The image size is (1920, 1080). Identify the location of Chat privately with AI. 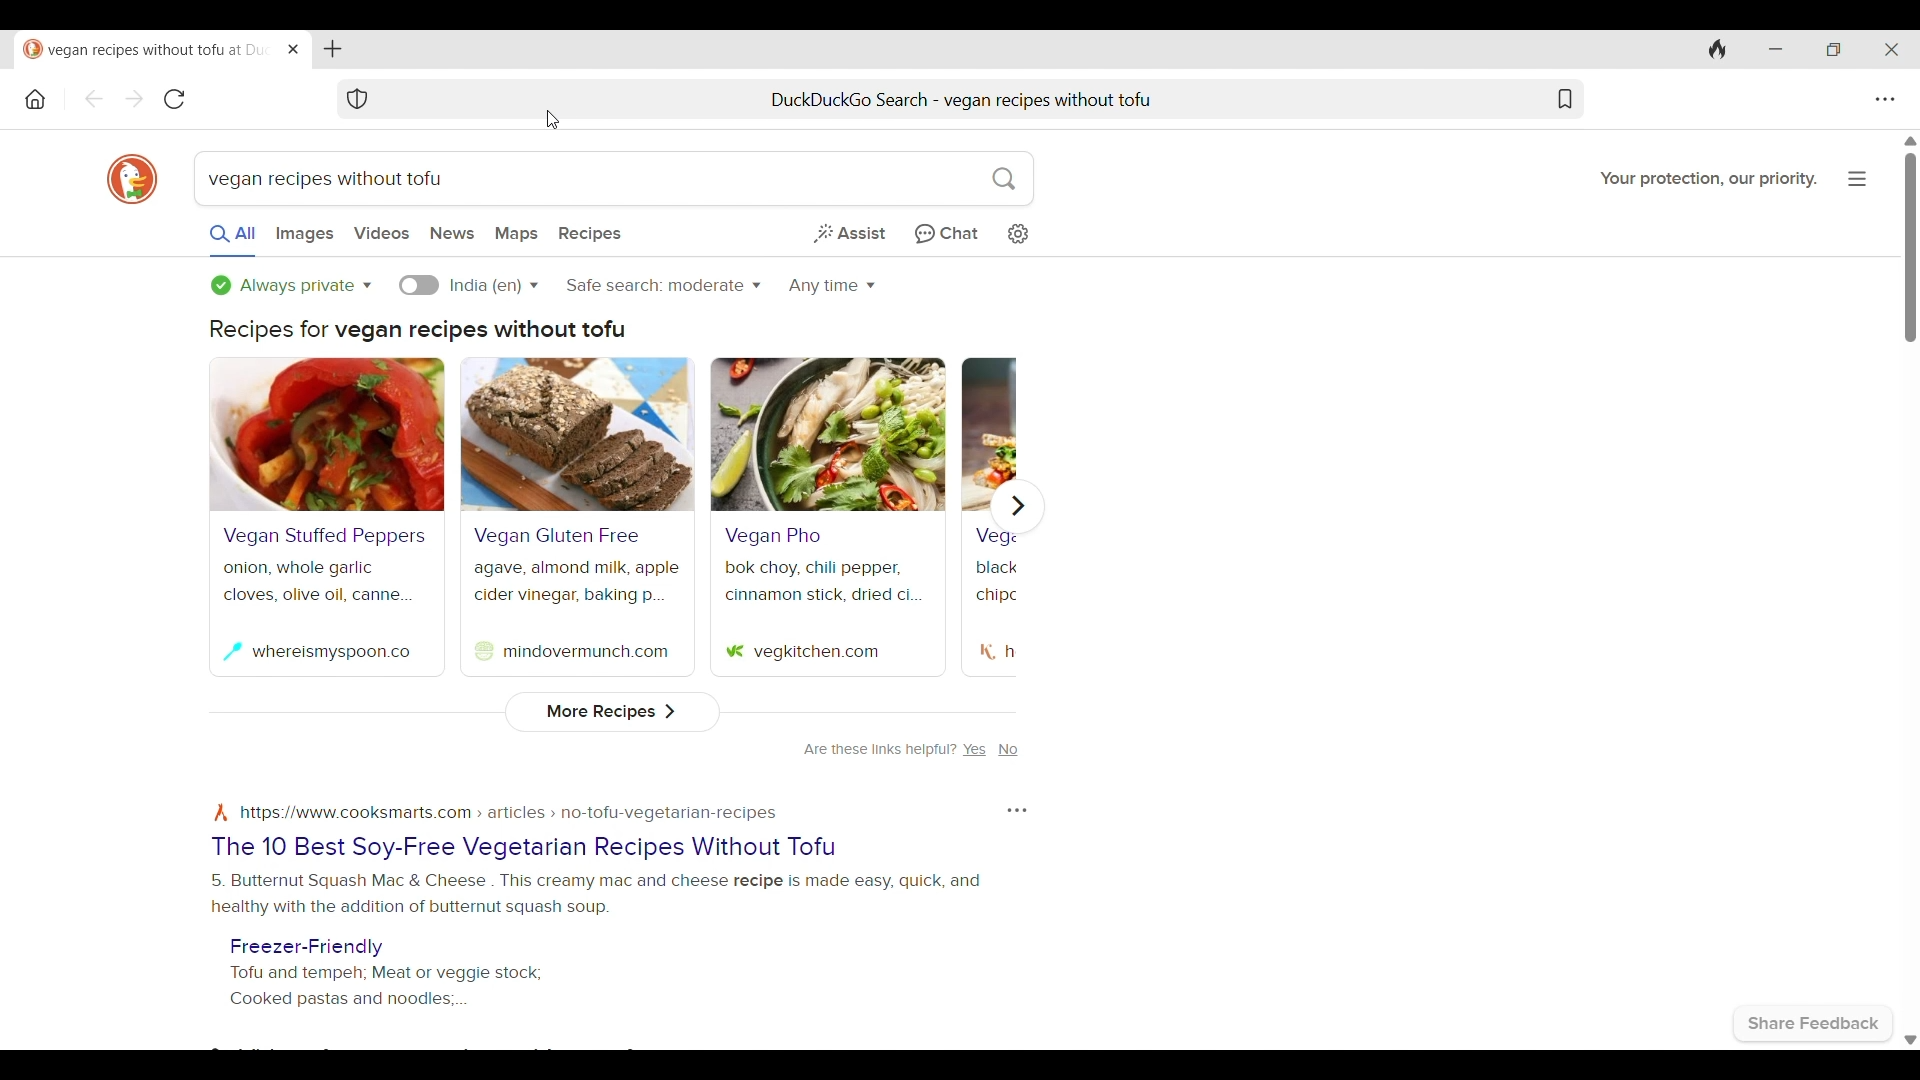
(946, 235).